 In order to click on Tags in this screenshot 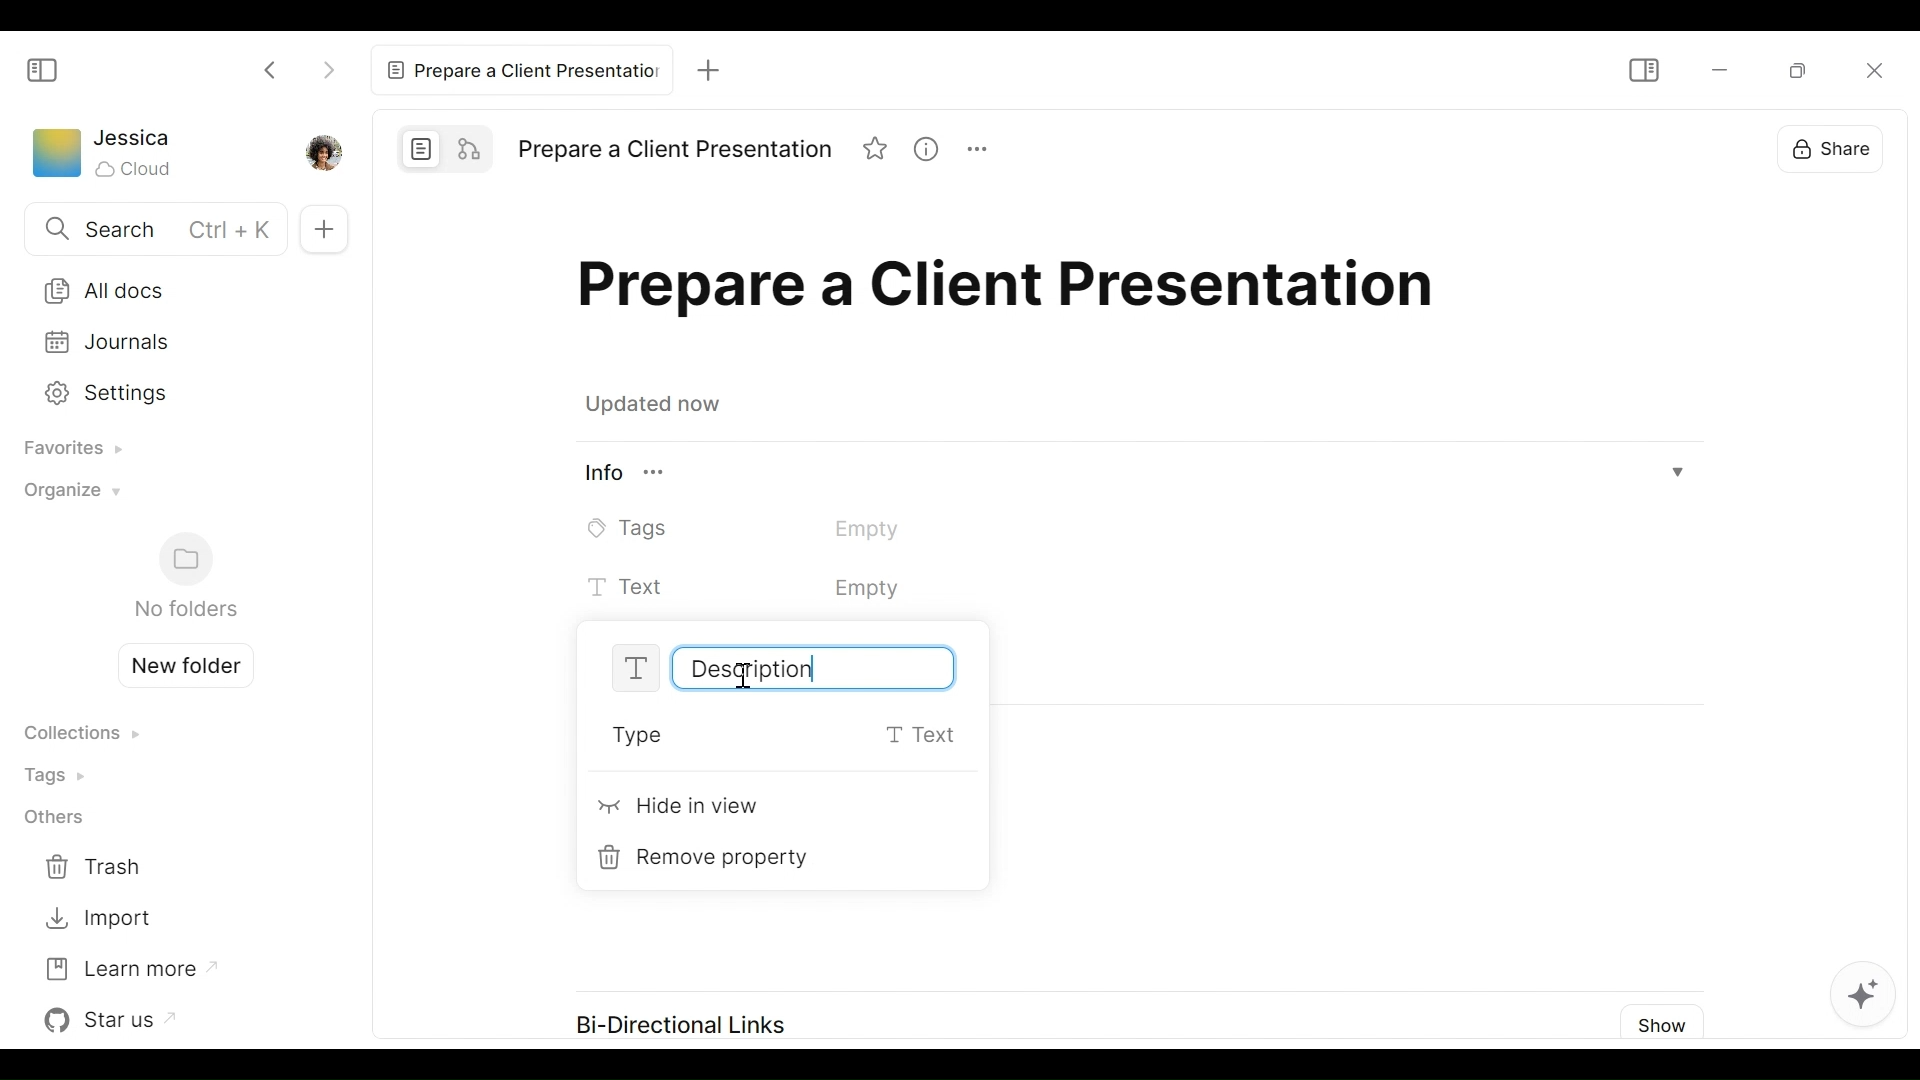, I will do `click(772, 528)`.